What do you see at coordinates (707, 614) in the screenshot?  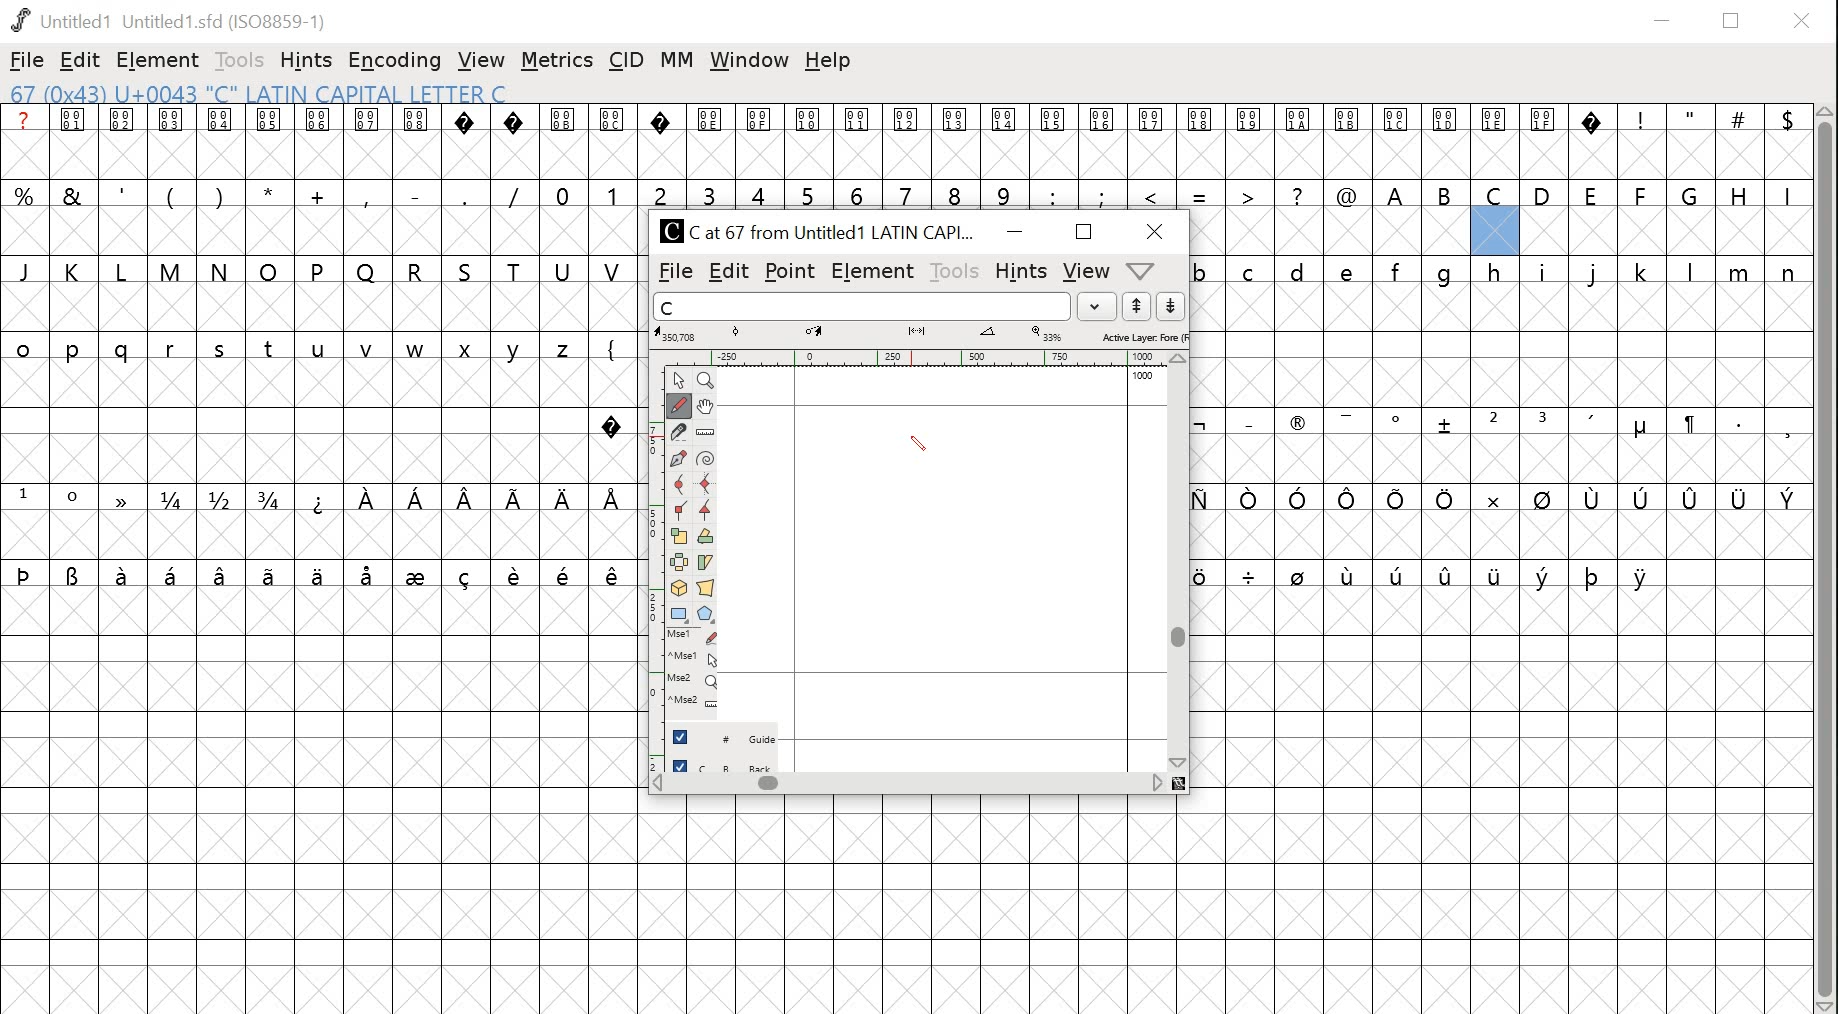 I see `polygon/star` at bounding box center [707, 614].